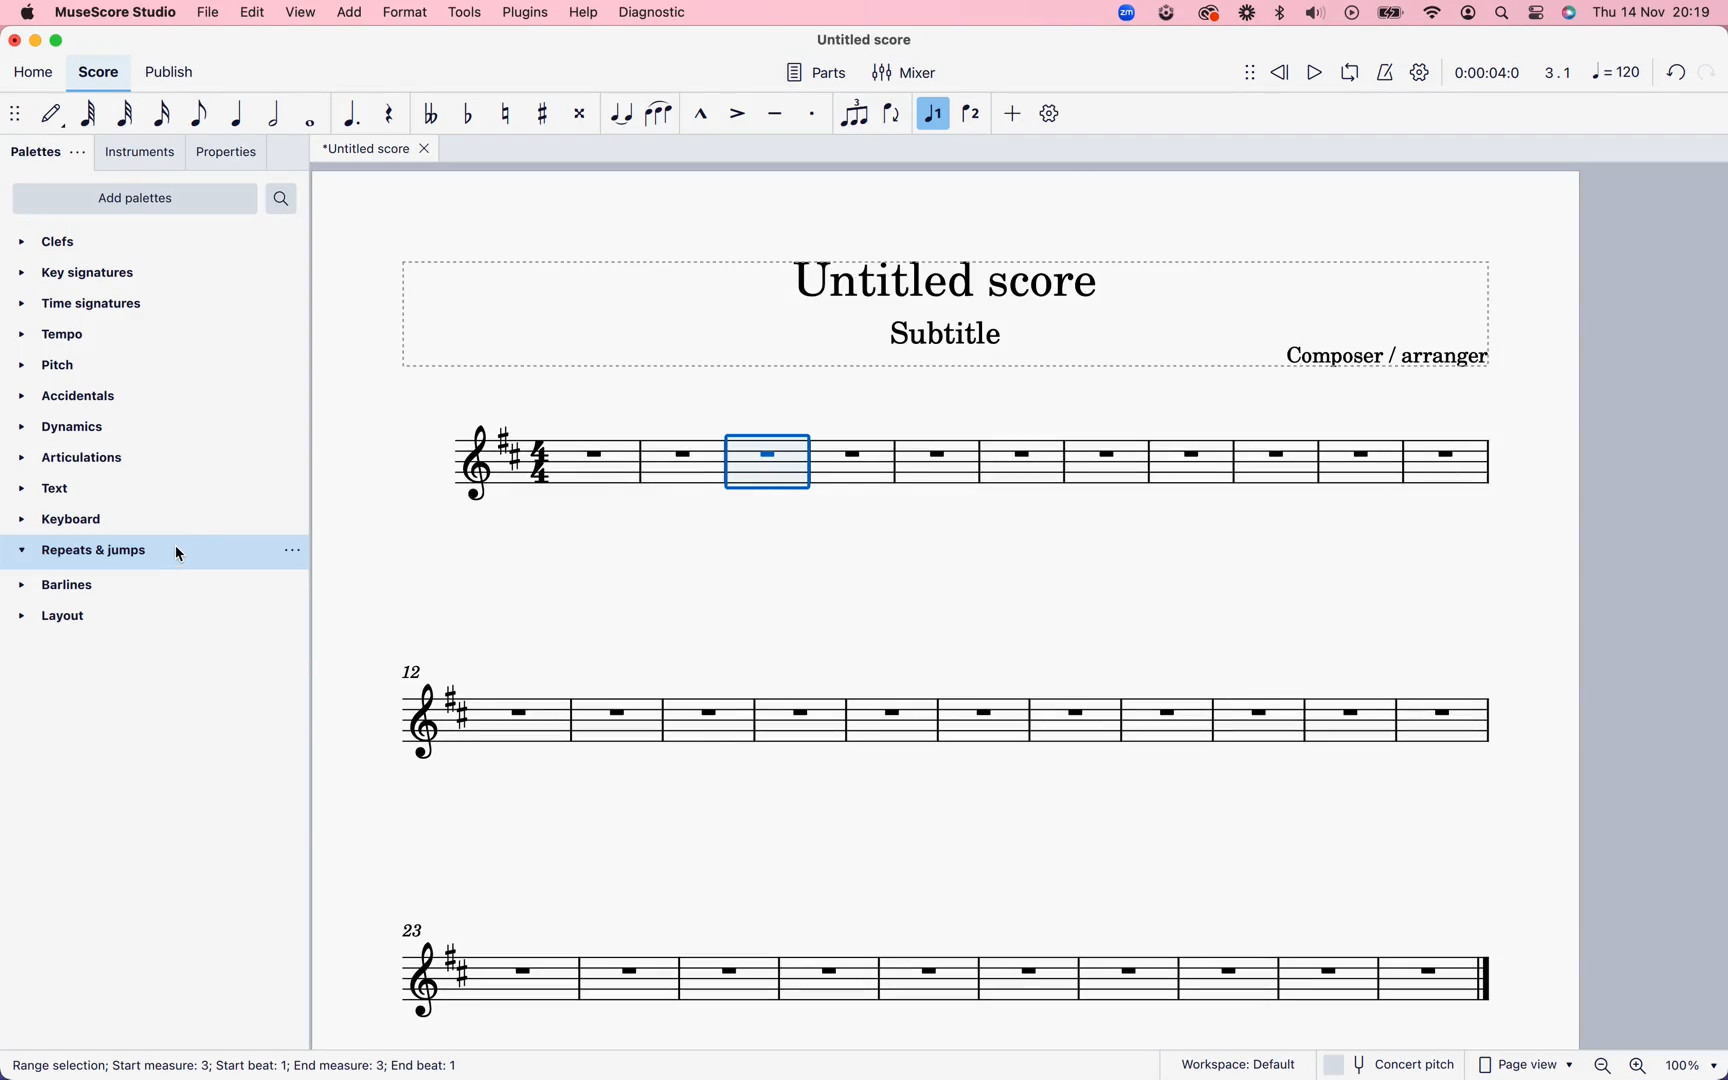 The image size is (1728, 1080). What do you see at coordinates (660, 114) in the screenshot?
I see `slur` at bounding box center [660, 114].